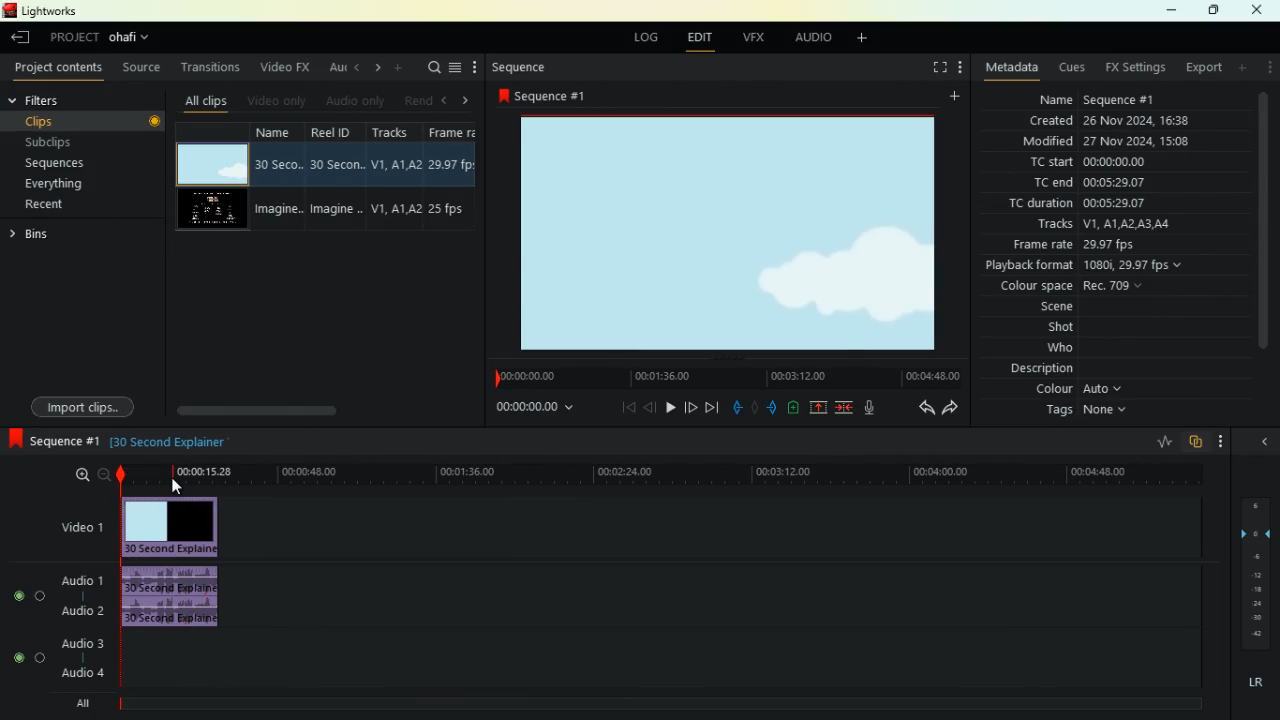 The width and height of the screenshot is (1280, 720). Describe the element at coordinates (1057, 225) in the screenshot. I see `tracks` at that location.